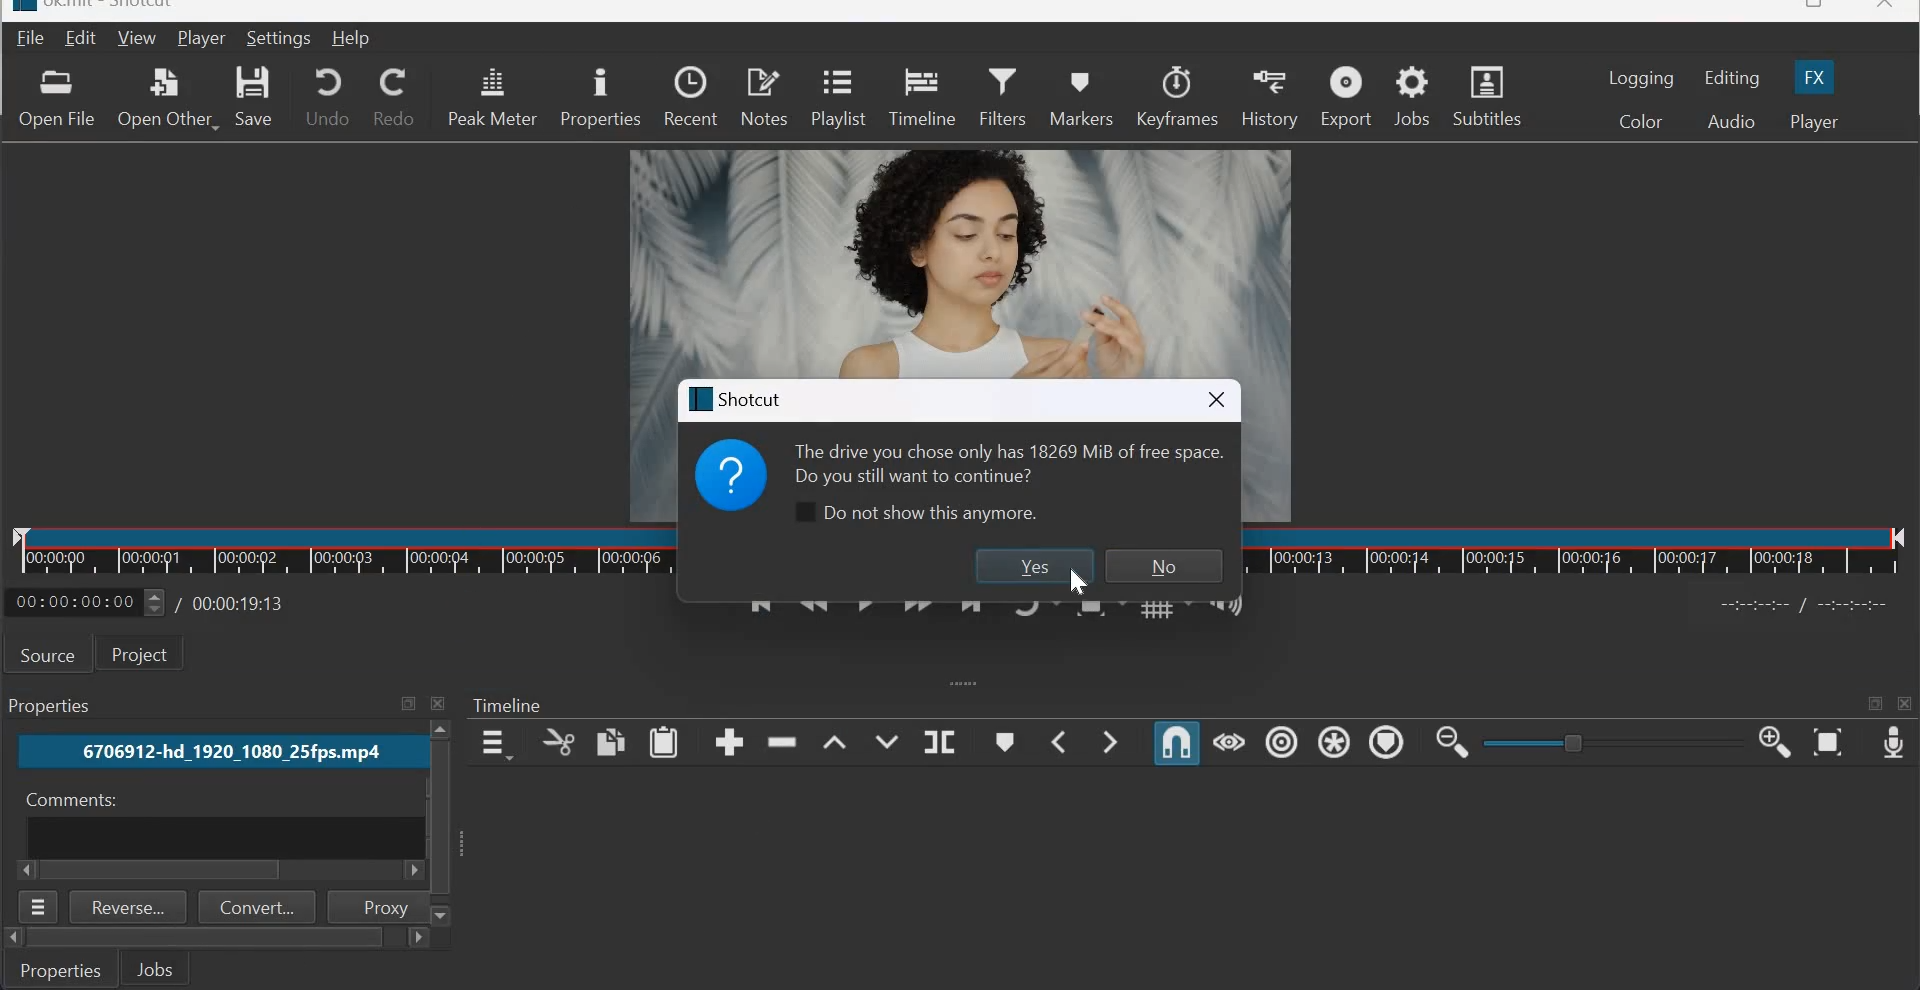 This screenshot has height=990, width=1920. What do you see at coordinates (1078, 581) in the screenshot?
I see `cursor` at bounding box center [1078, 581].